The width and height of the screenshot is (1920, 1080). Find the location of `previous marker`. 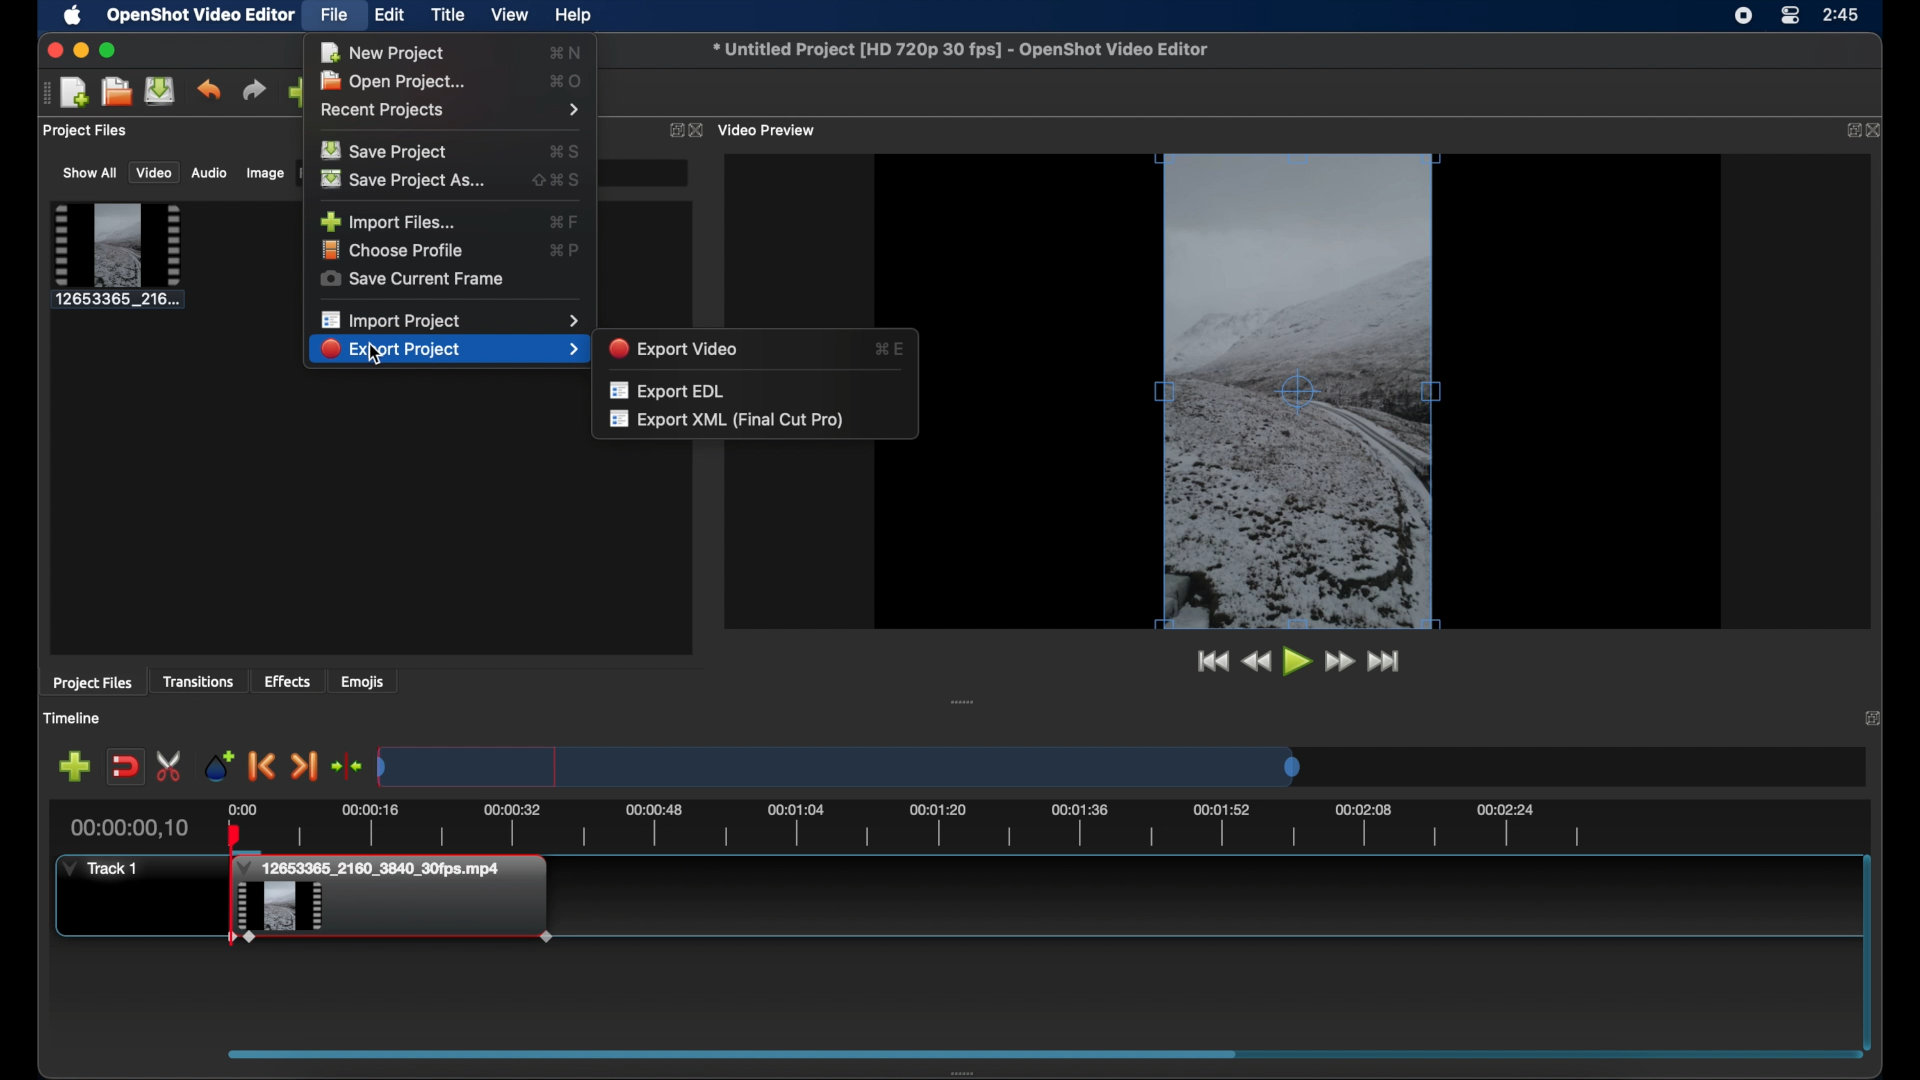

previous marker is located at coordinates (262, 766).